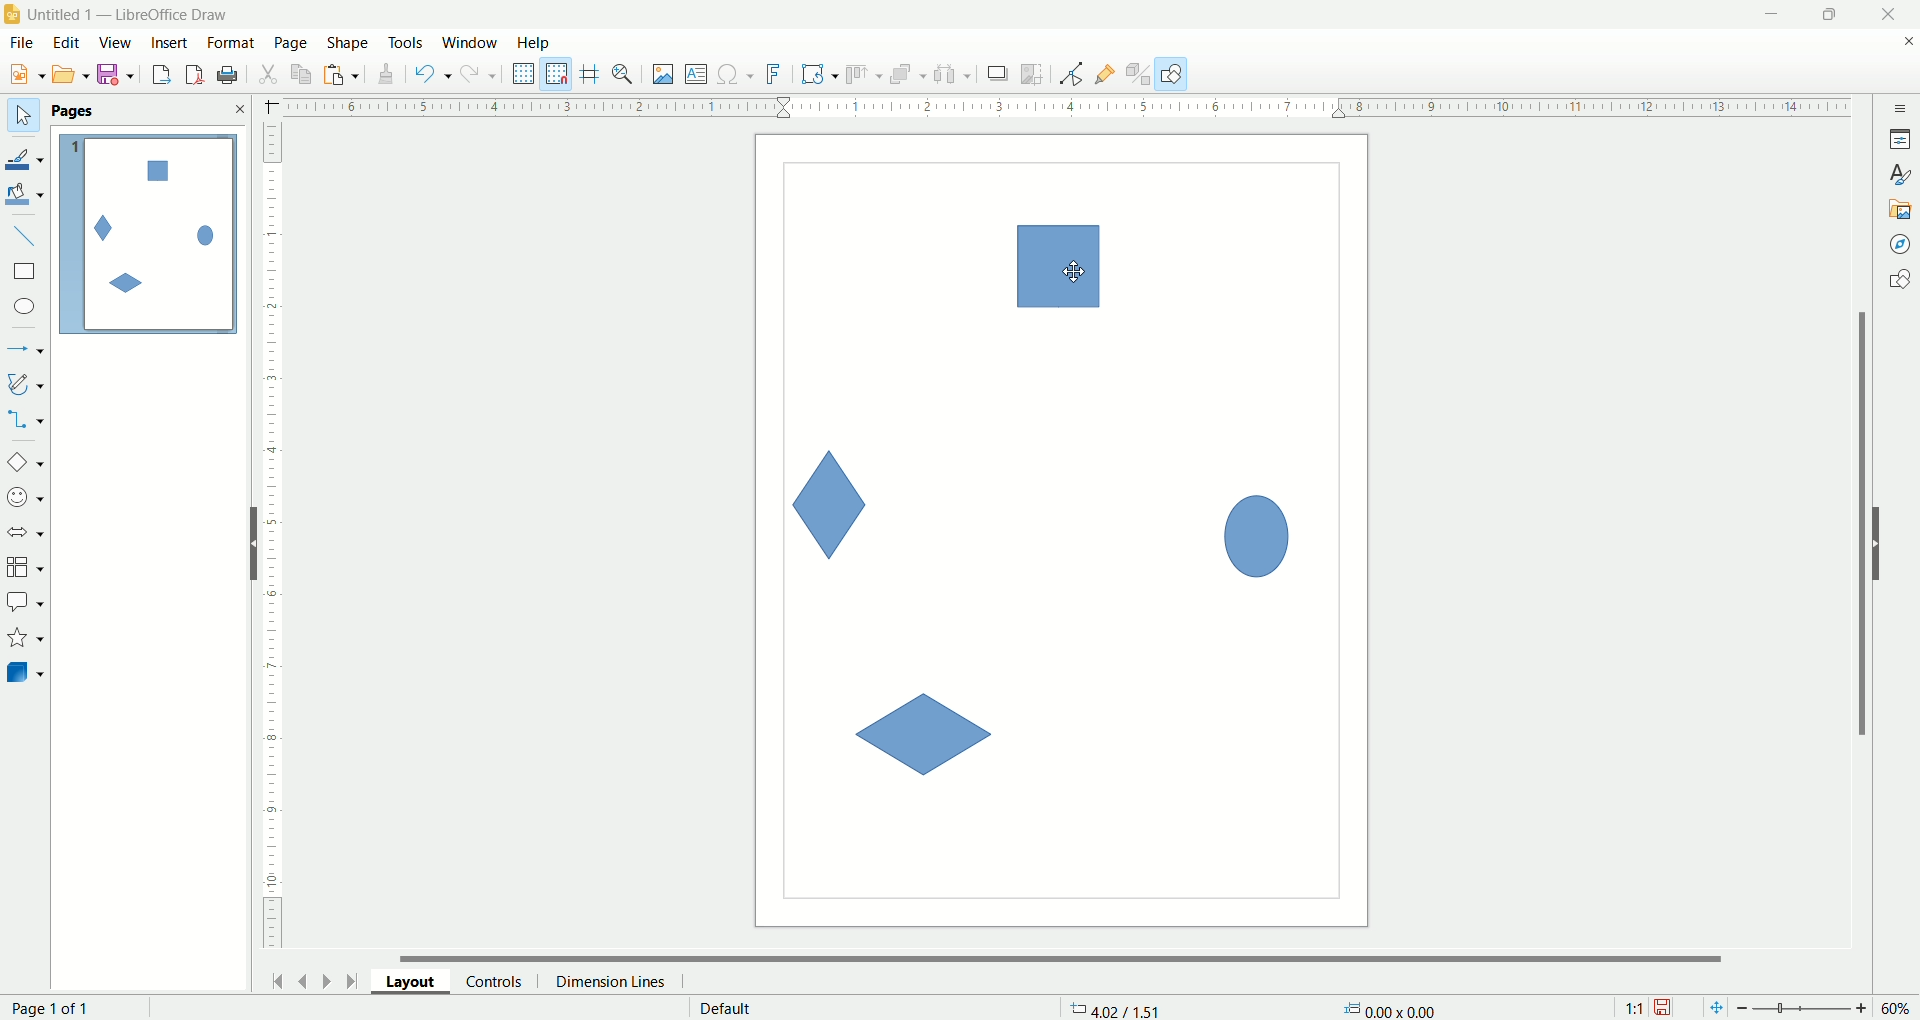 This screenshot has height=1020, width=1920. I want to click on format, so click(233, 44).